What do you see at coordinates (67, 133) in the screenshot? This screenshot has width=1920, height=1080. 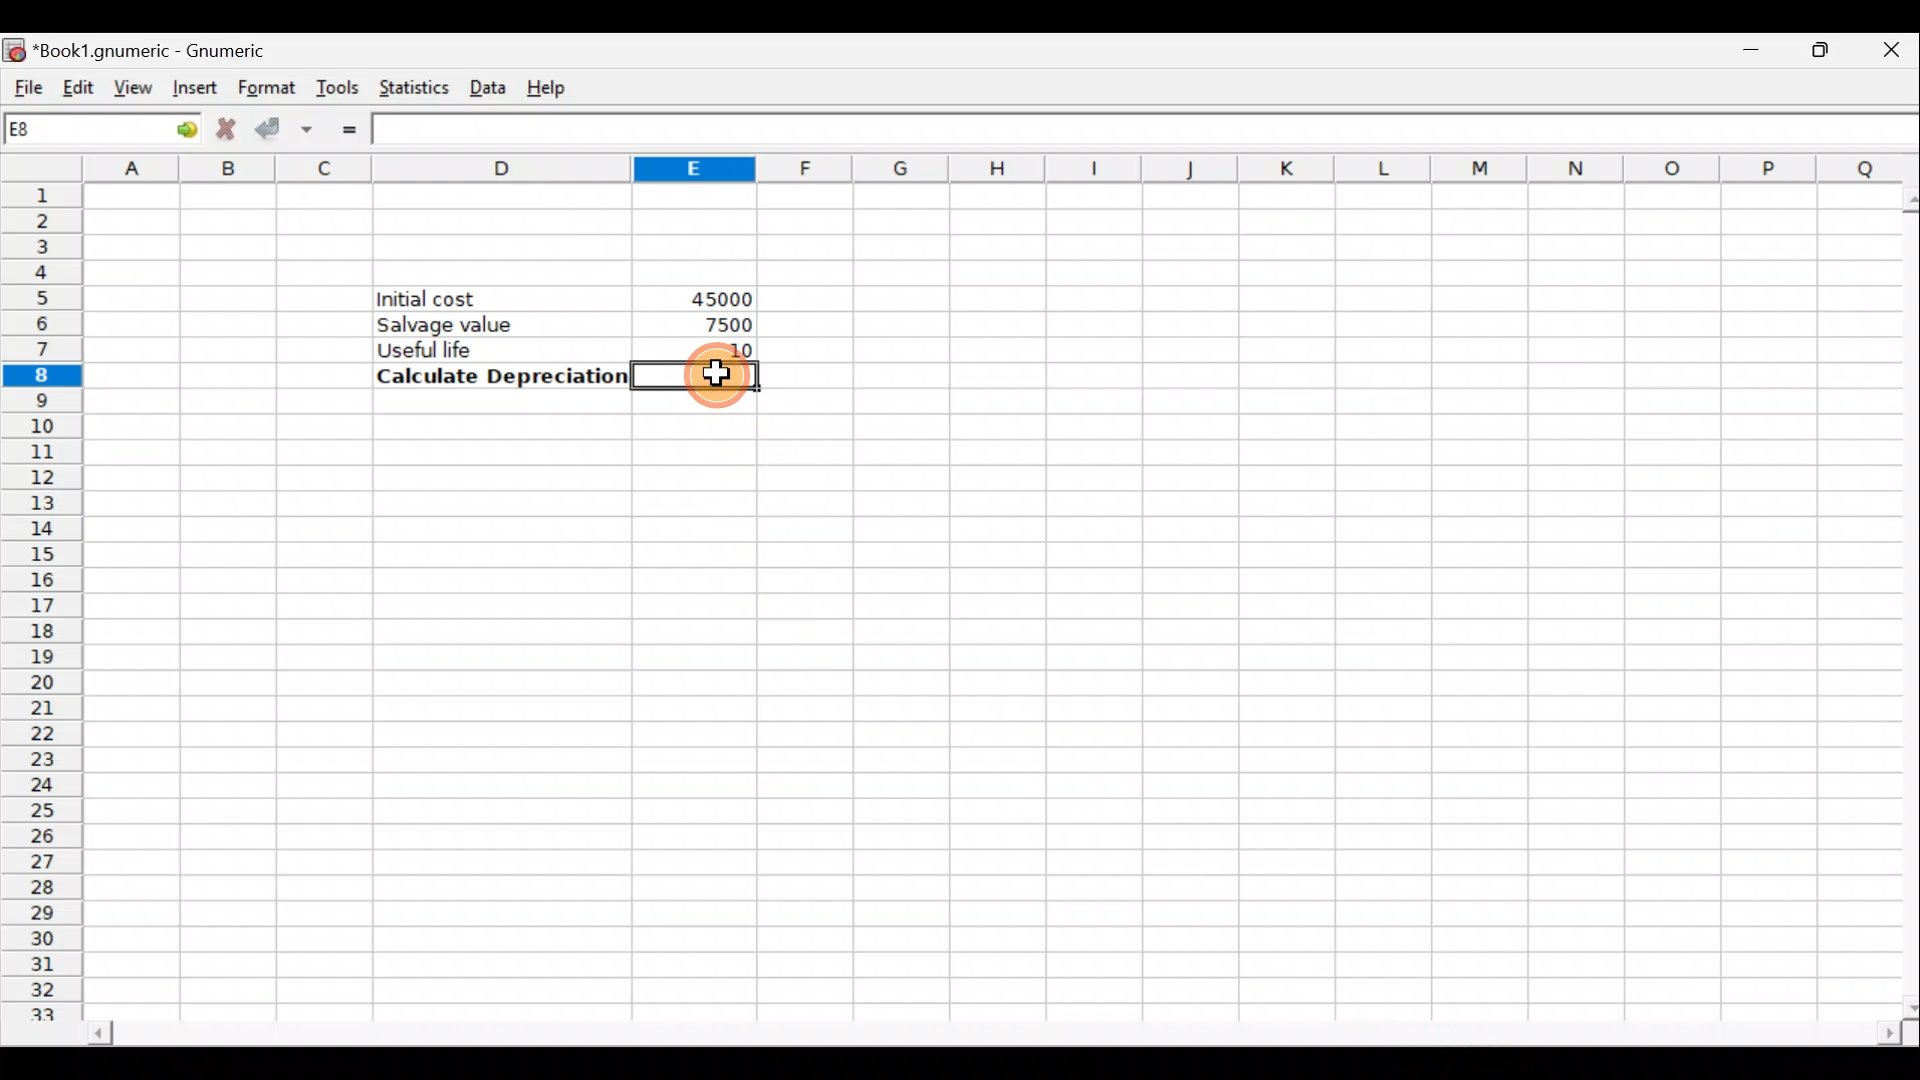 I see `Cell name E8` at bounding box center [67, 133].